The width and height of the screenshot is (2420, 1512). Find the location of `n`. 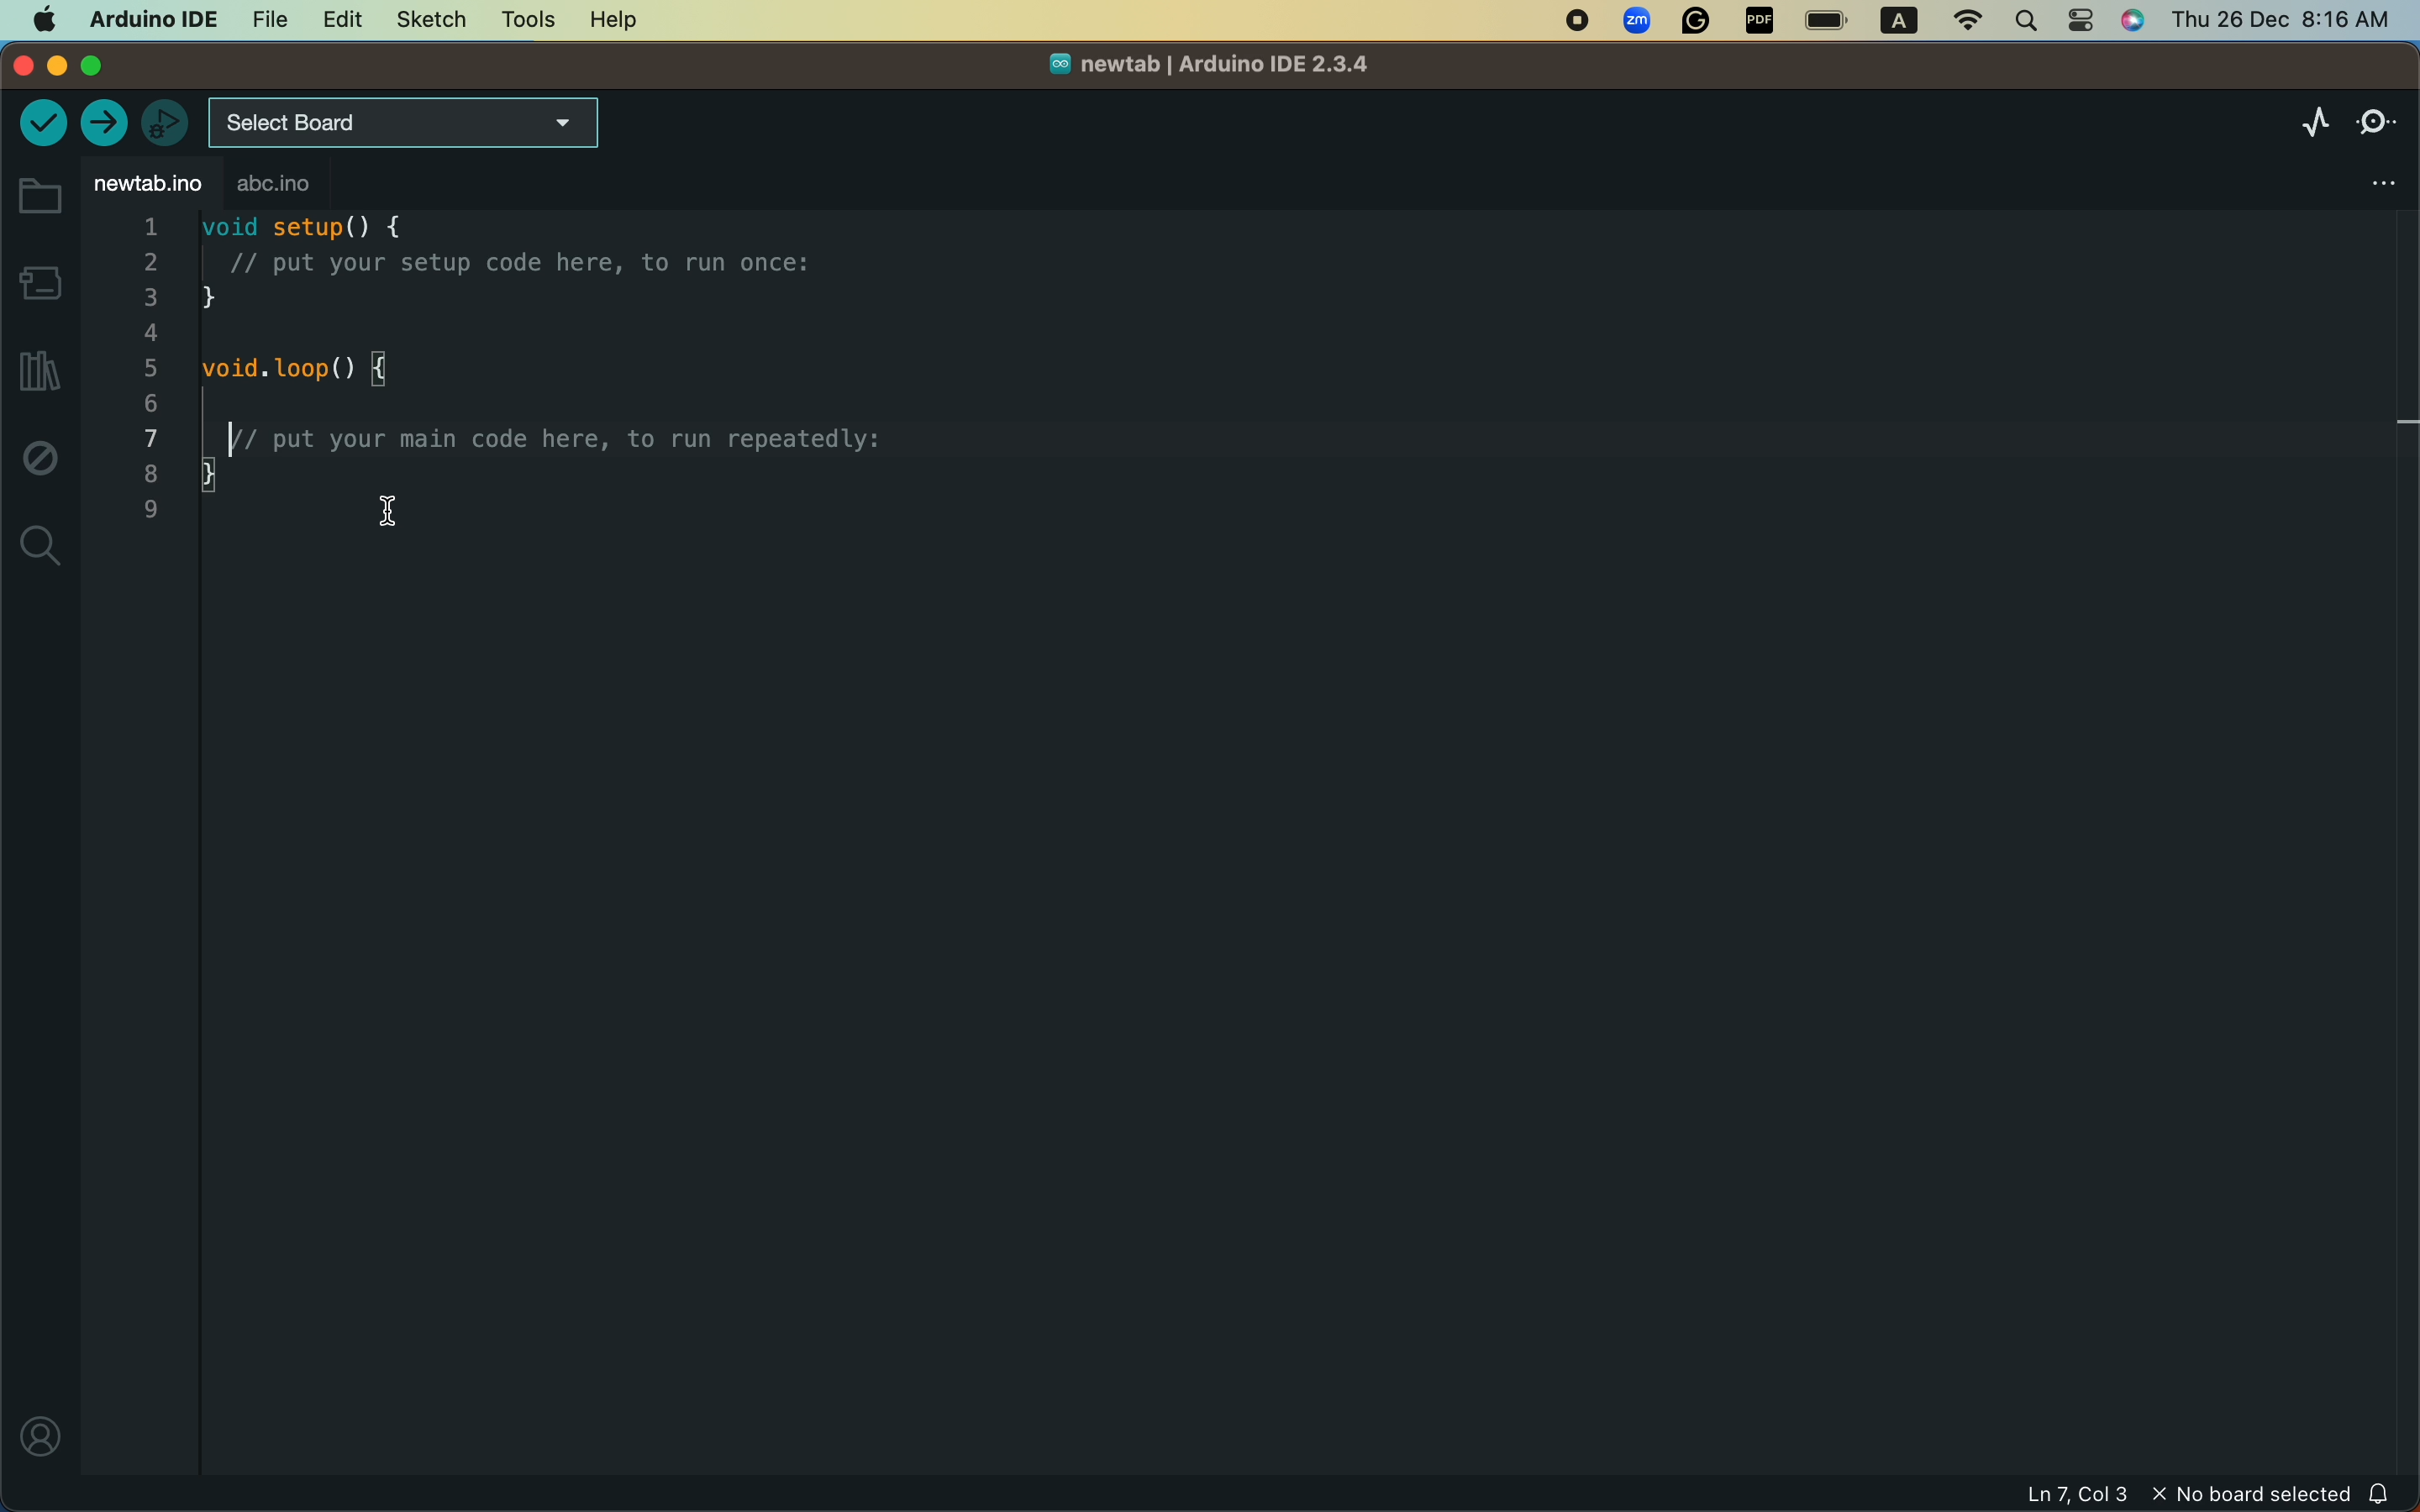

n is located at coordinates (1577, 23).